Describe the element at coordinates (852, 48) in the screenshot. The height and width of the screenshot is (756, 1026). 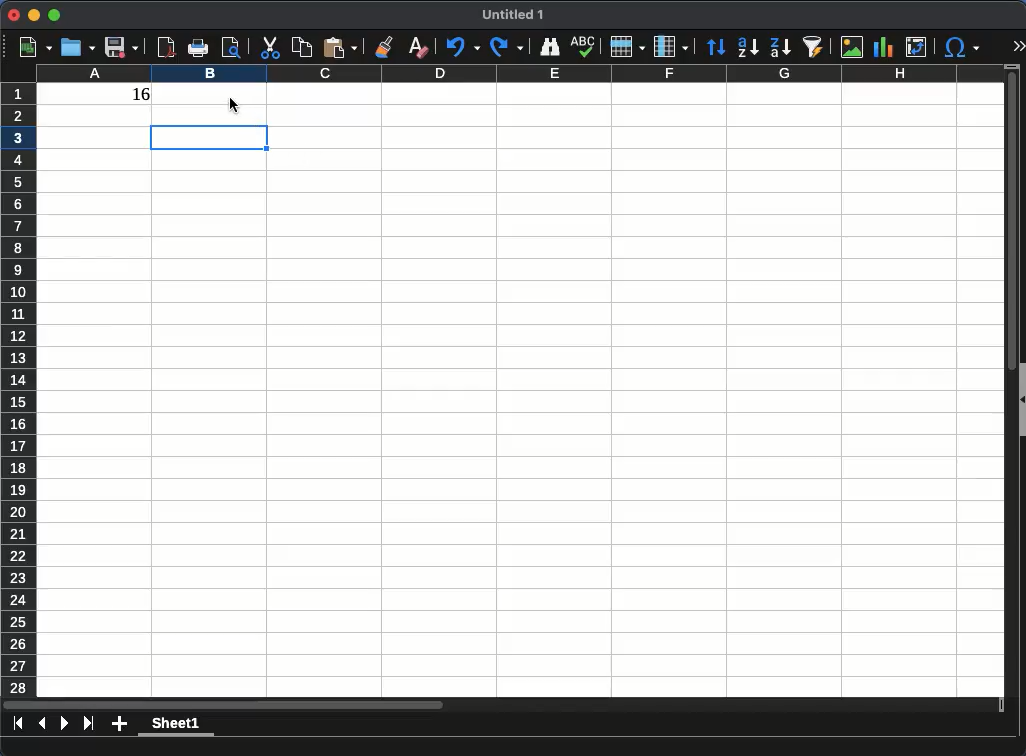
I see `image` at that location.